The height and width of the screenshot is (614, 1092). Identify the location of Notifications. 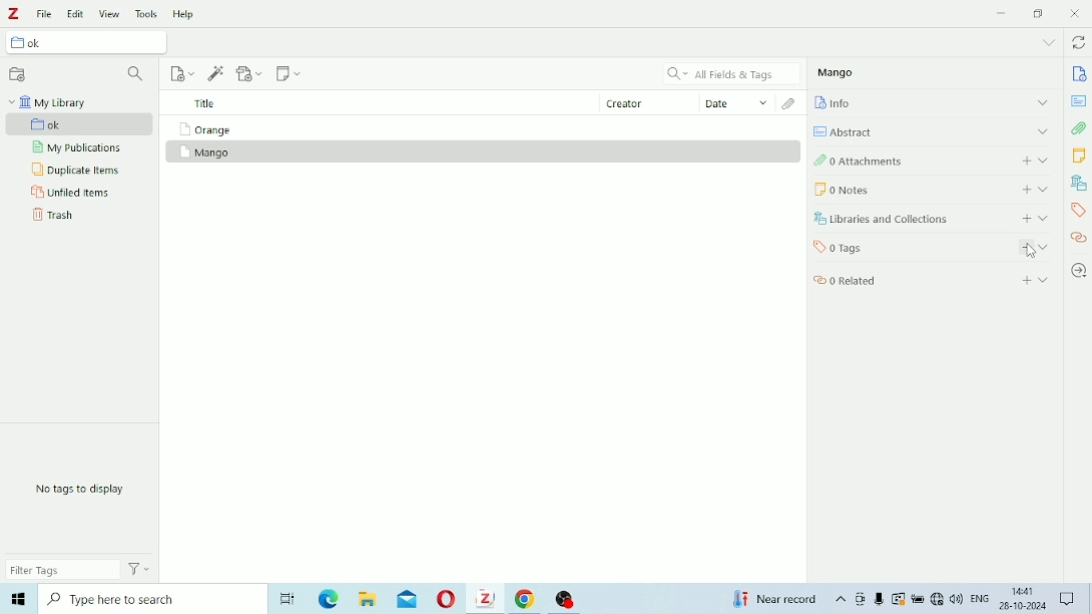
(1069, 598).